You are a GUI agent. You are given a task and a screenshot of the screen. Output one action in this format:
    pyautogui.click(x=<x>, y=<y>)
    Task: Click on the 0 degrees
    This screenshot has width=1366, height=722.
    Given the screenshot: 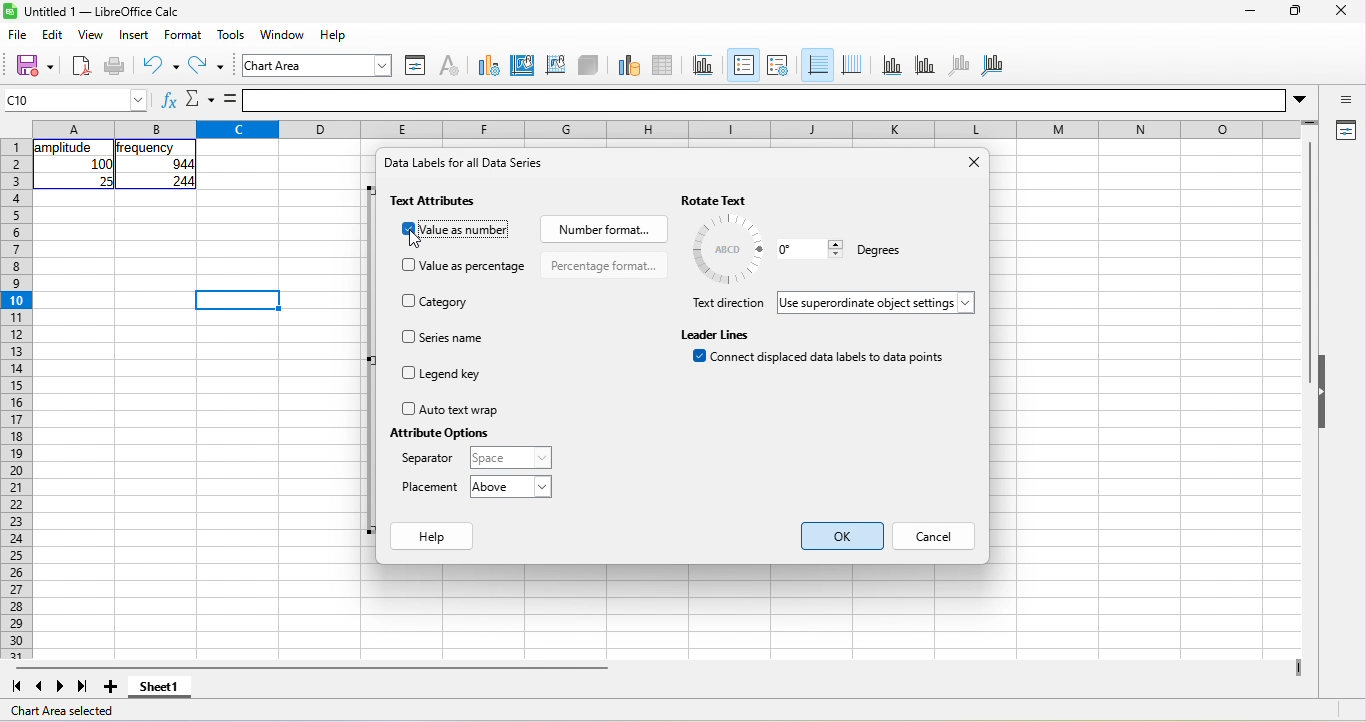 What is the action you would take?
    pyautogui.click(x=809, y=249)
    